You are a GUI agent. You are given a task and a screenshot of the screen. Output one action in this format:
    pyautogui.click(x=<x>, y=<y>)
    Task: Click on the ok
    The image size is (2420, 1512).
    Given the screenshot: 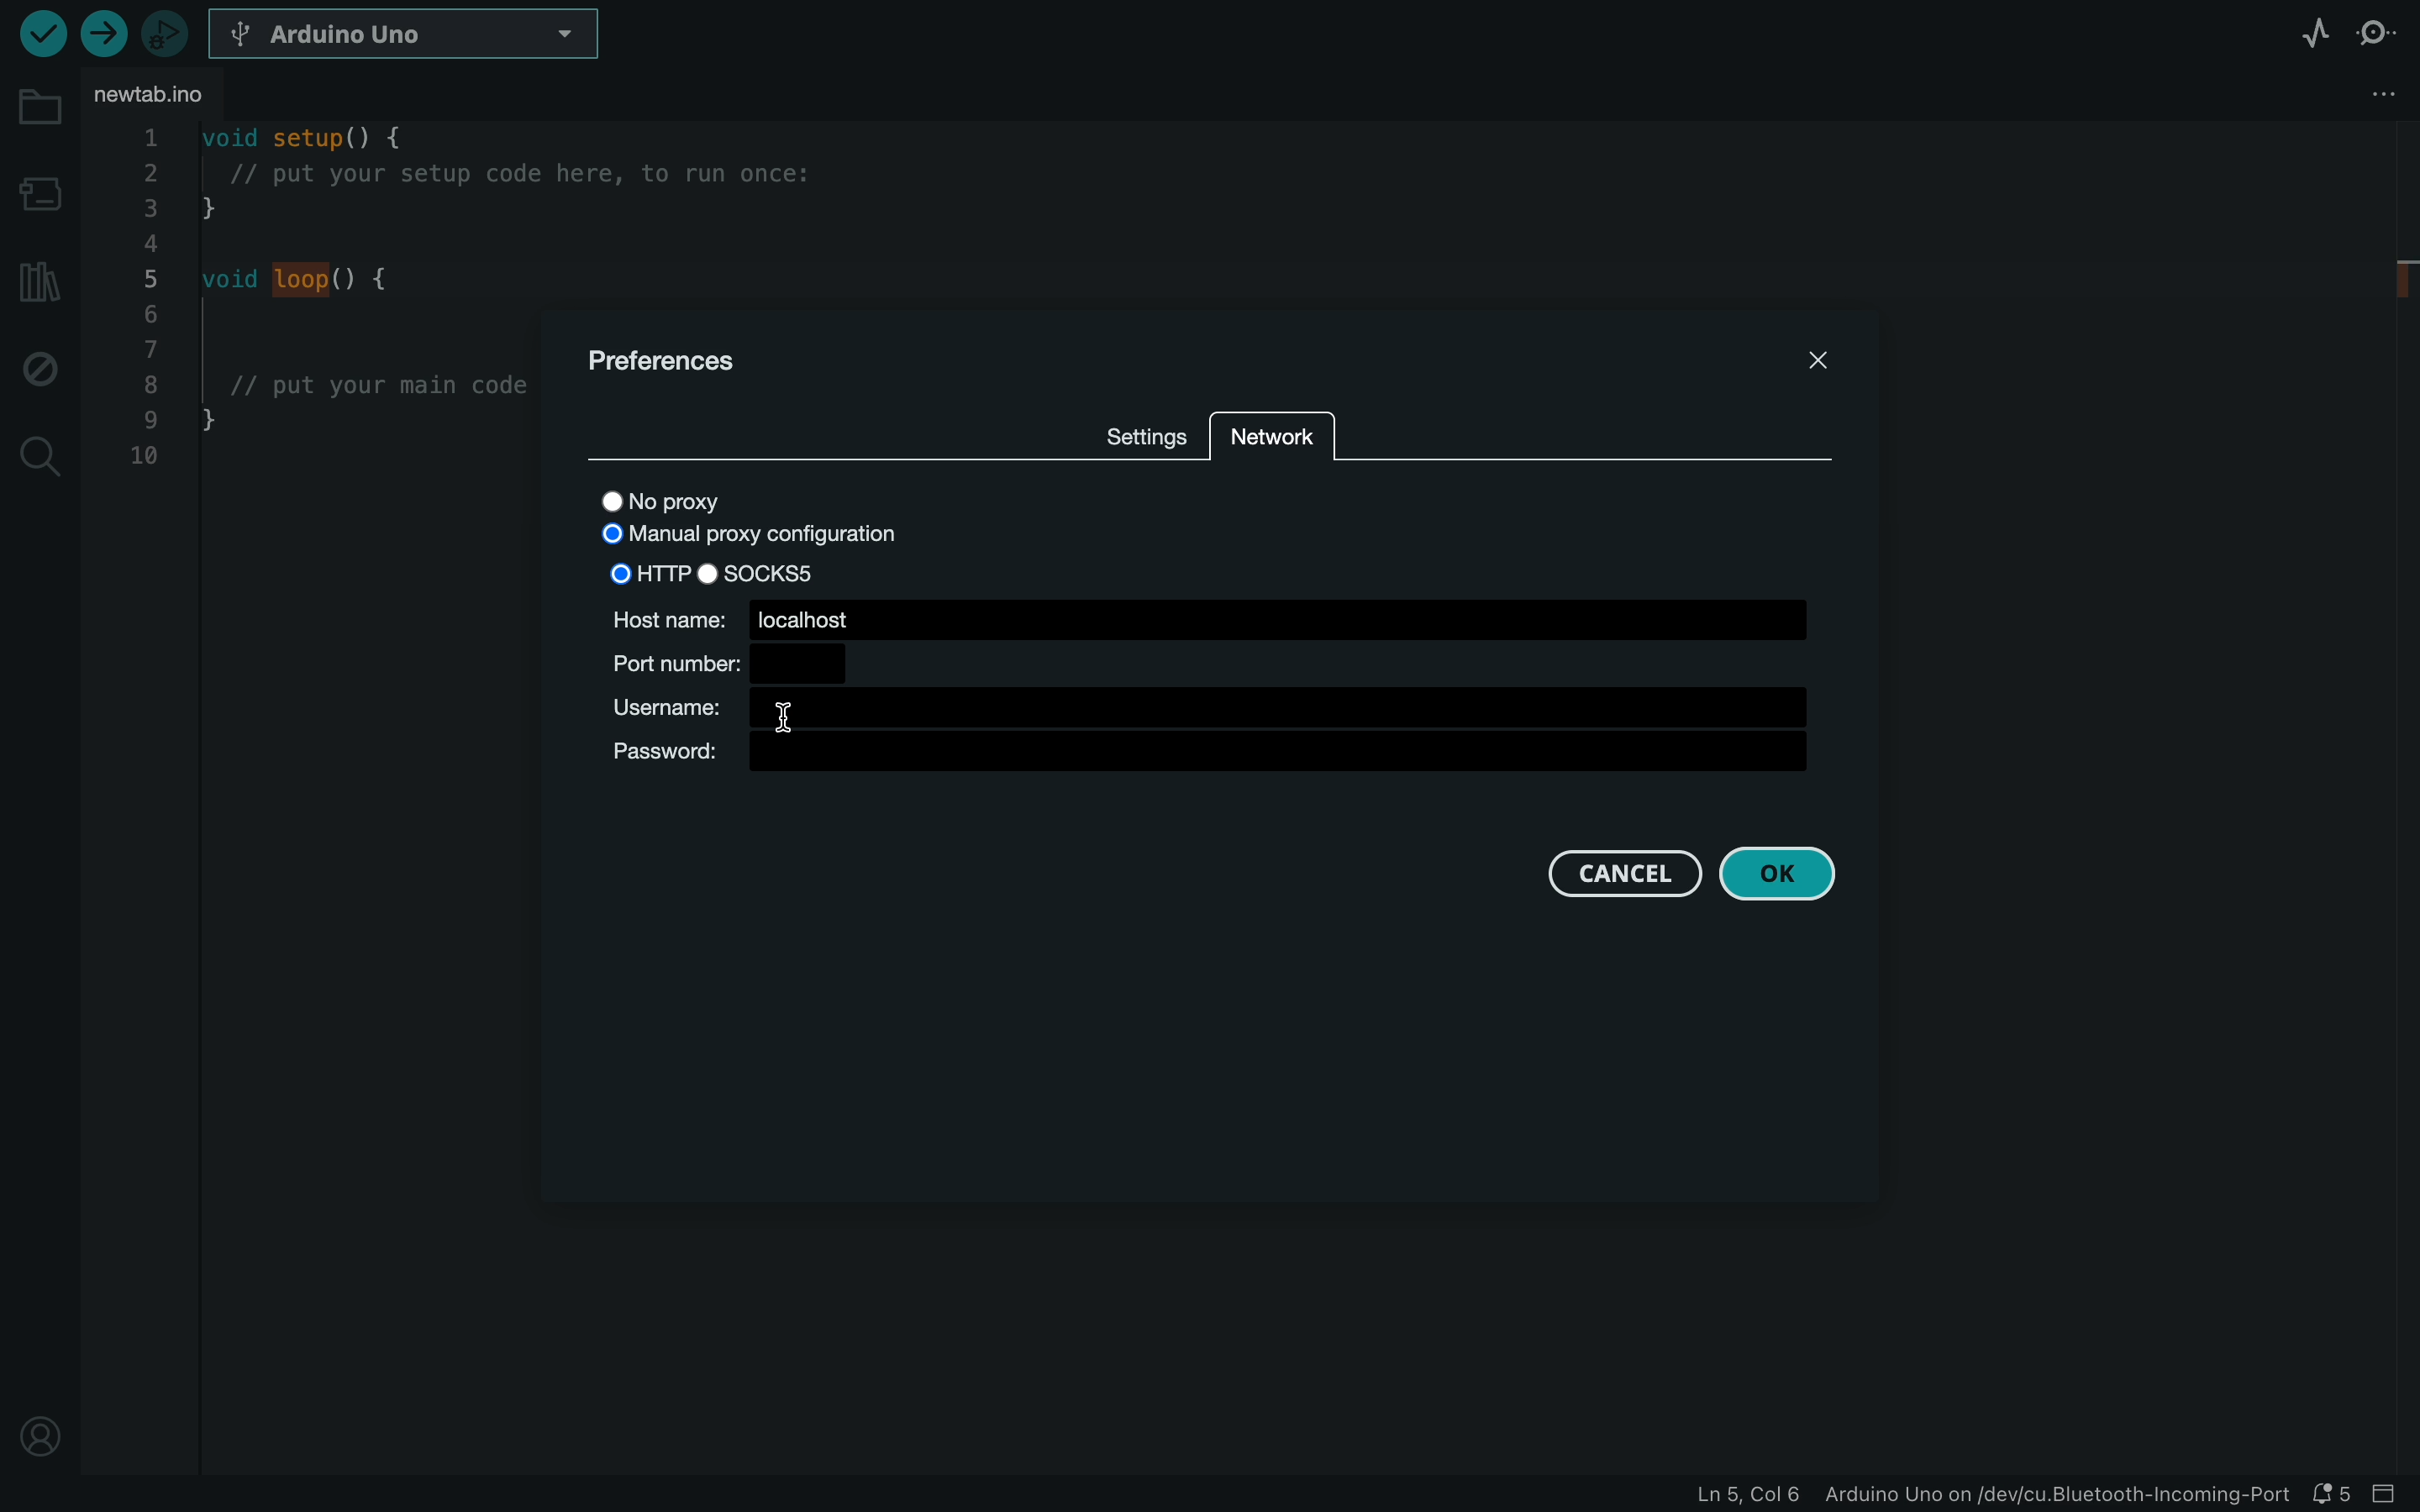 What is the action you would take?
    pyautogui.click(x=1776, y=875)
    